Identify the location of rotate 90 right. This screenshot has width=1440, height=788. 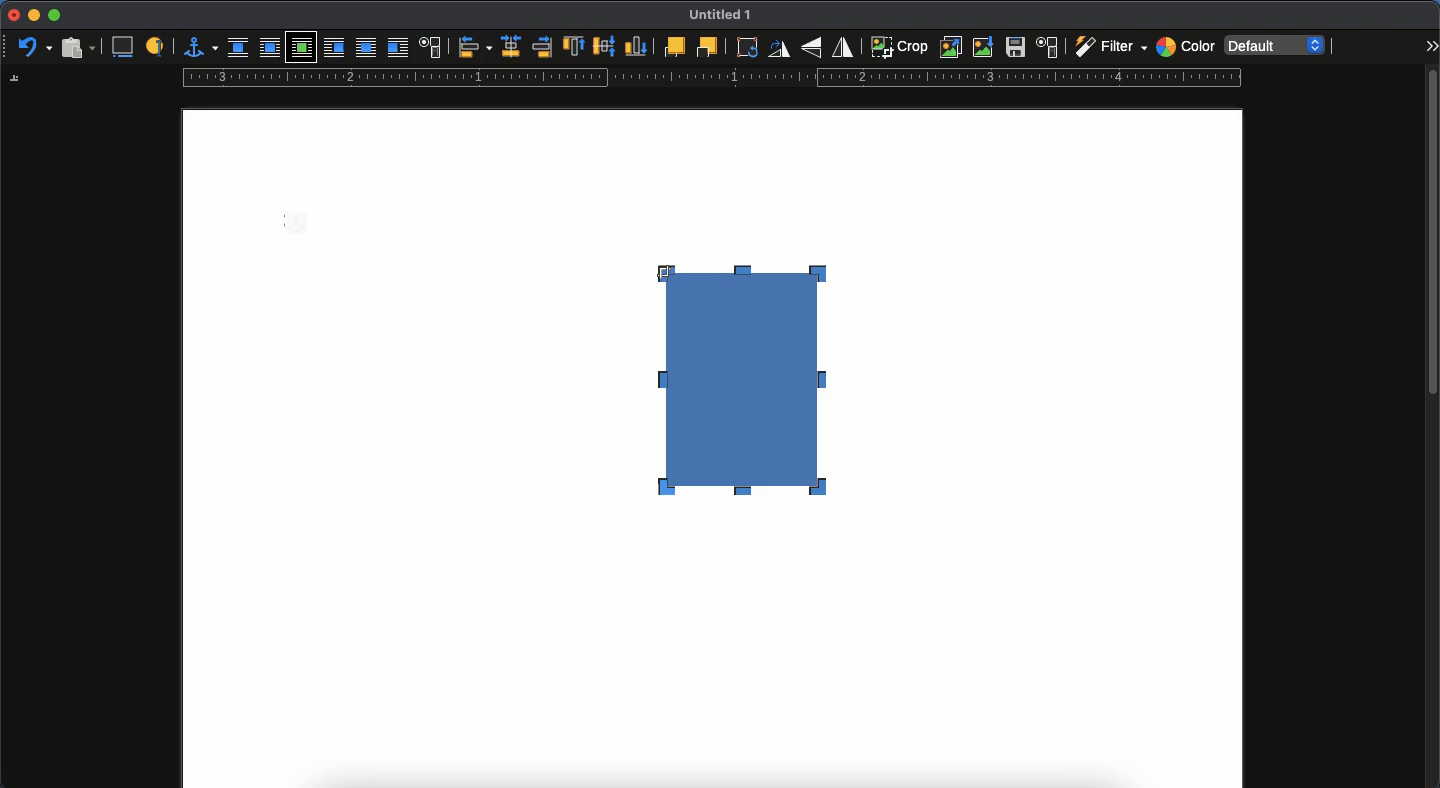
(779, 51).